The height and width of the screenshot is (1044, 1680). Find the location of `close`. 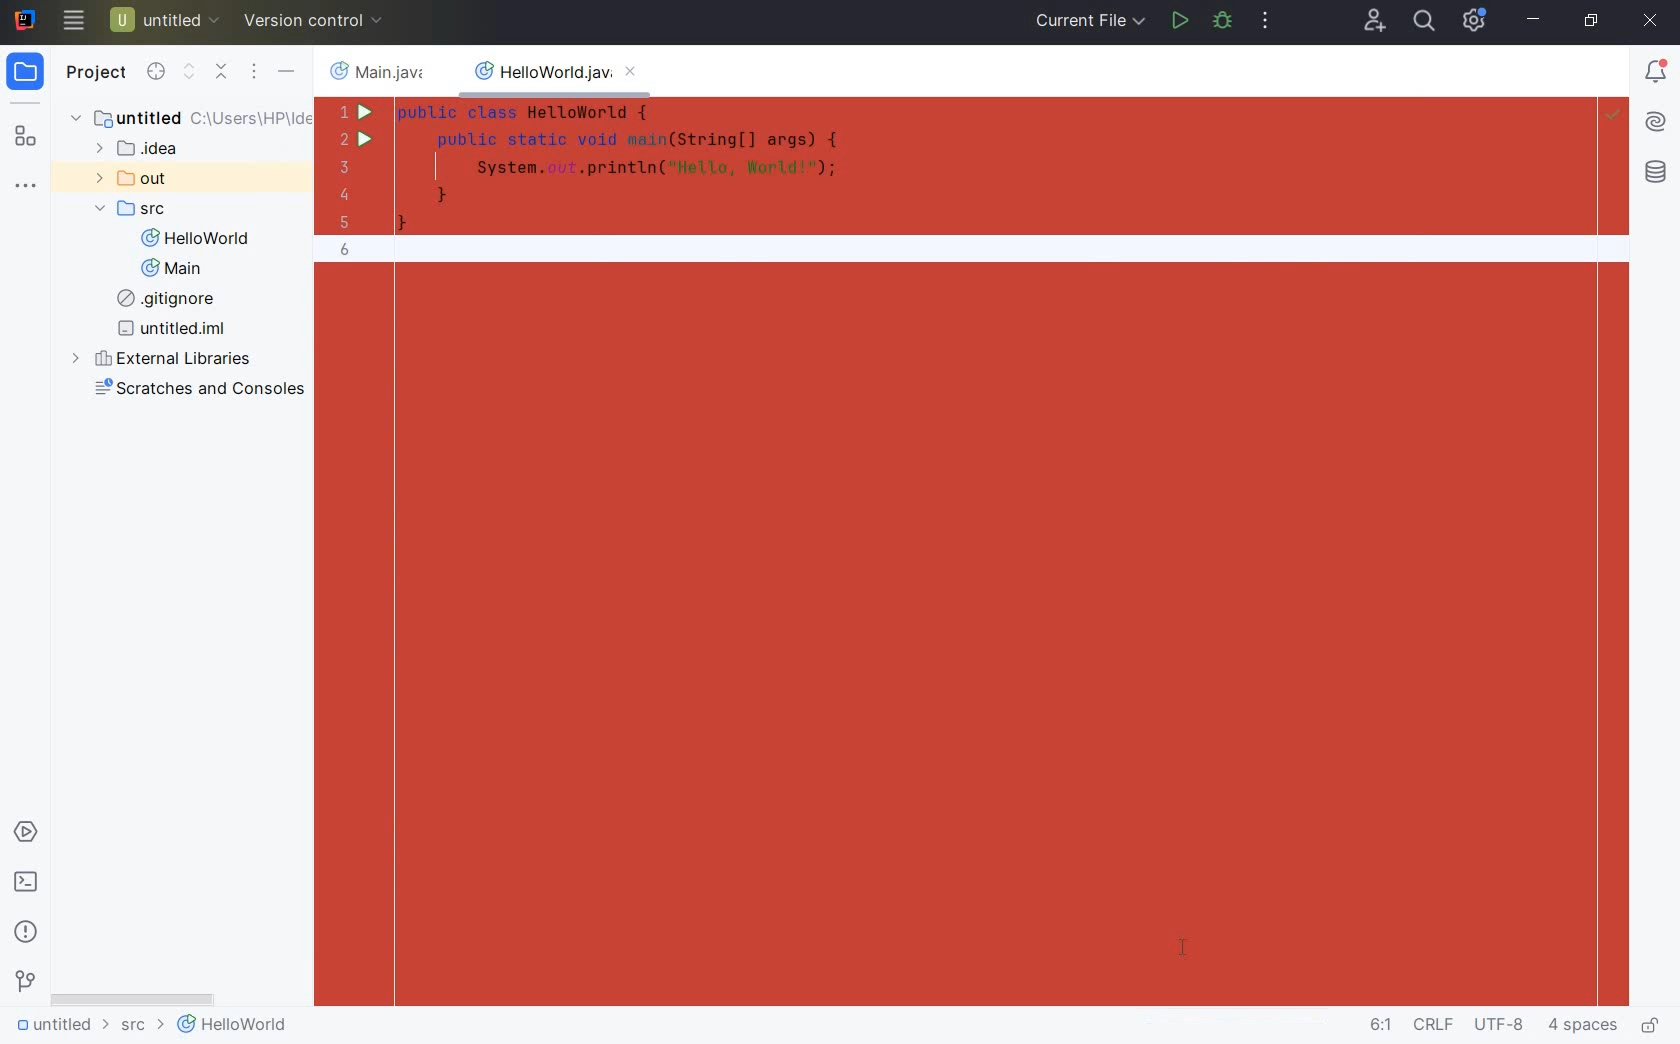

close is located at coordinates (1651, 22).